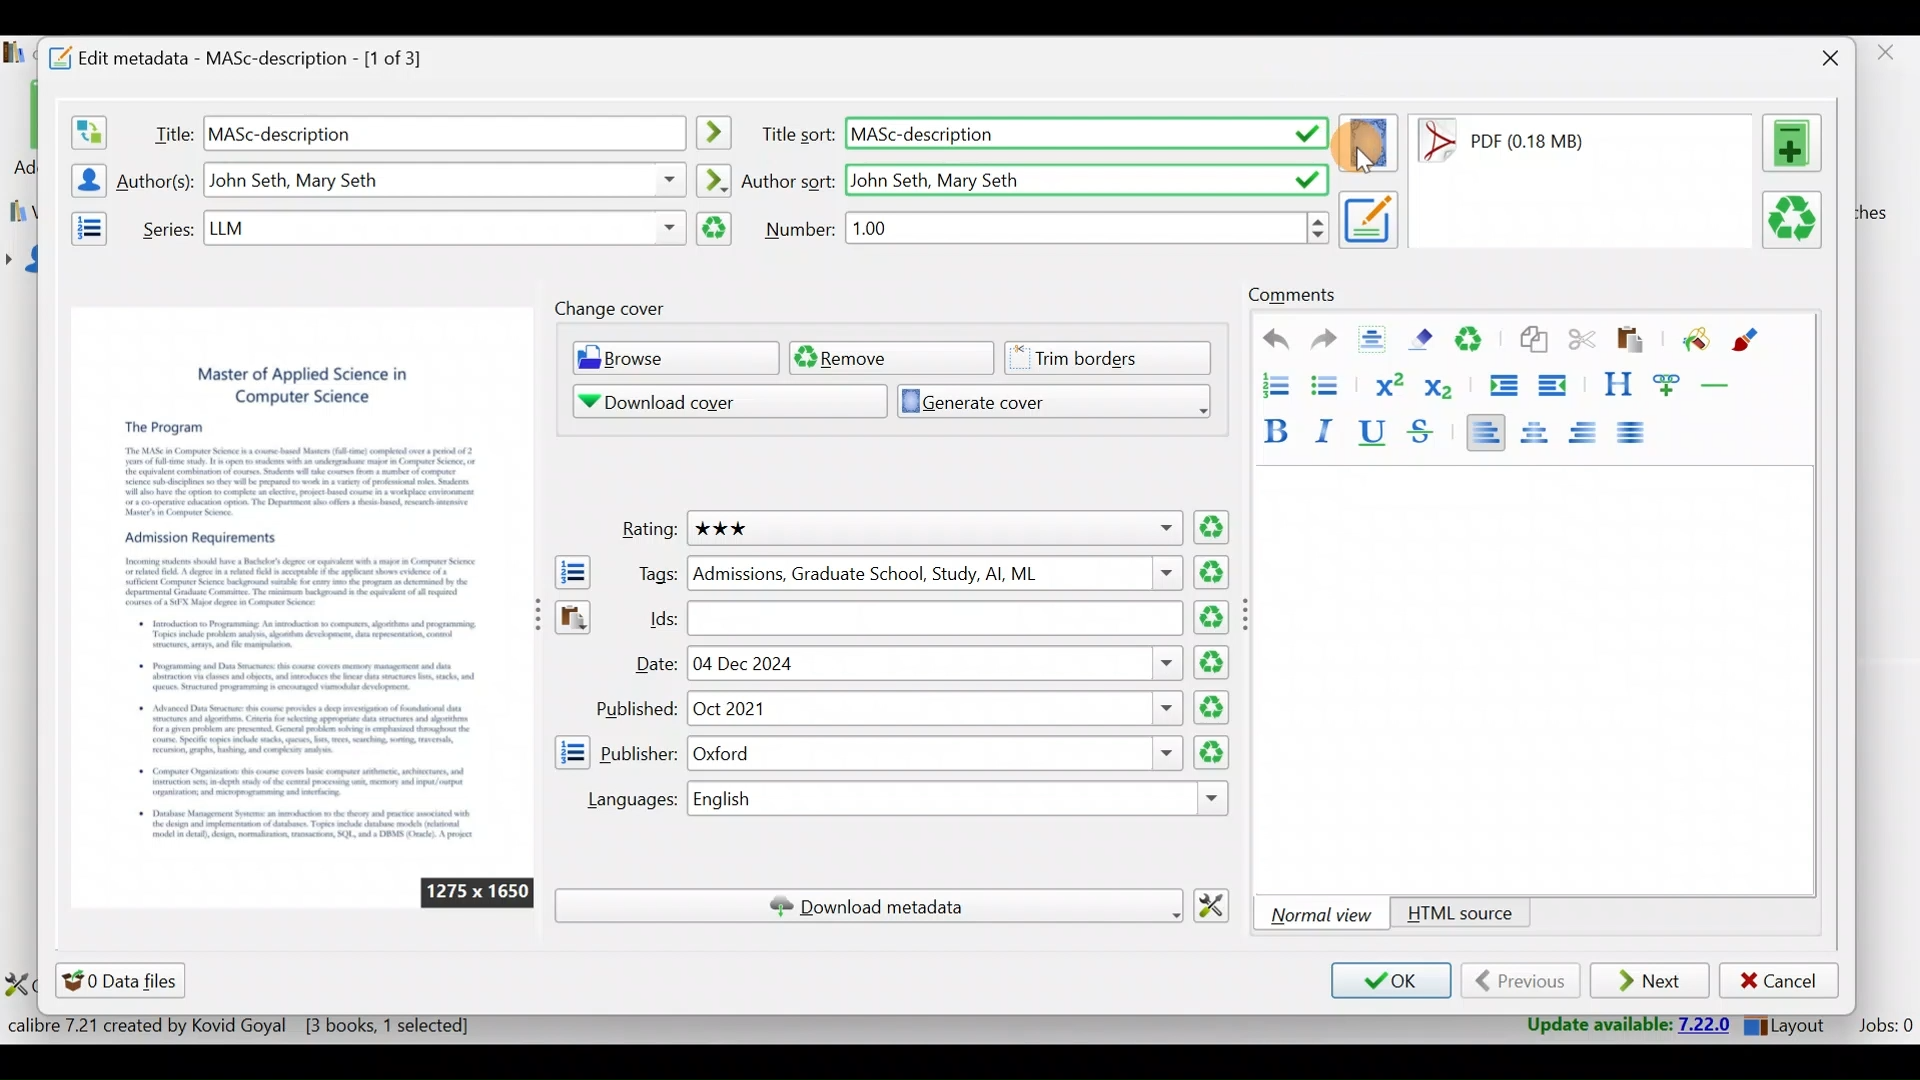 The image size is (1920, 1080). I want to click on Clear date, so click(1214, 708).